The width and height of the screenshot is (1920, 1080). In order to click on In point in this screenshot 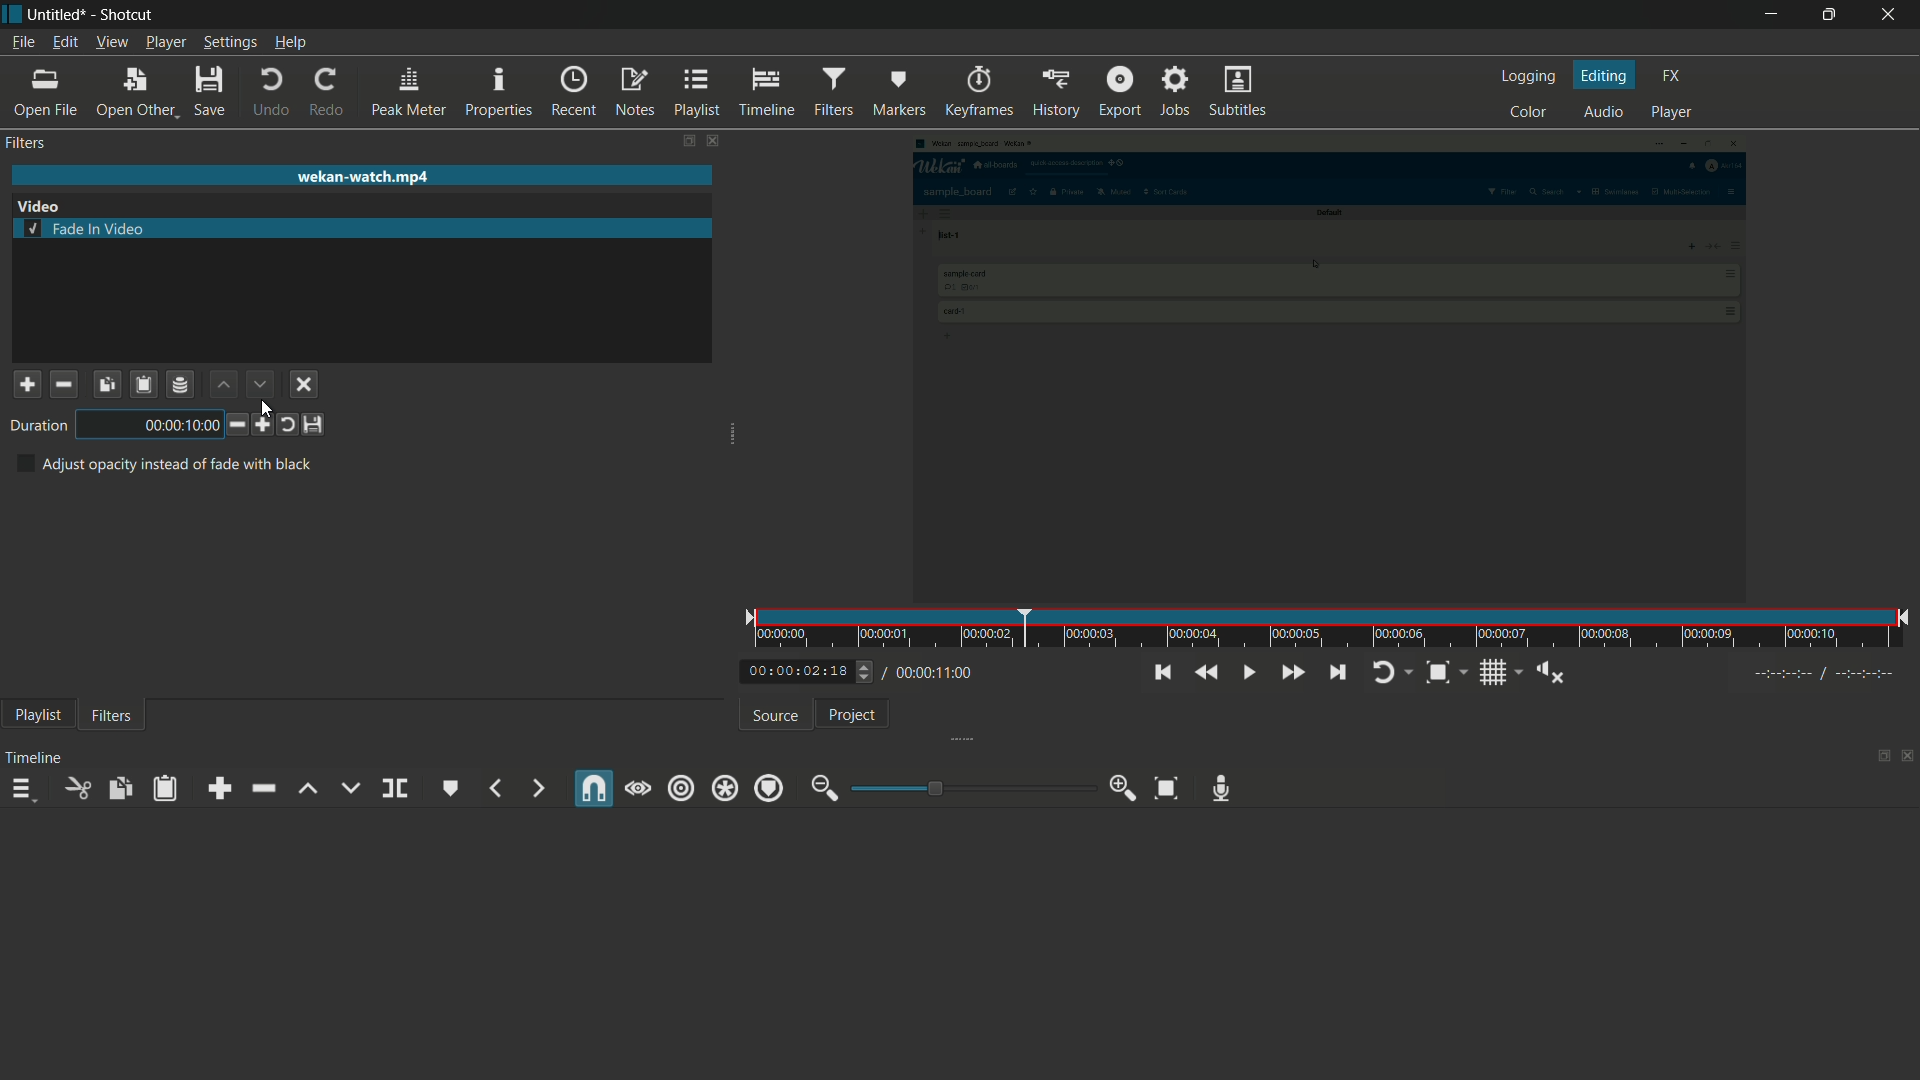, I will do `click(1827, 675)`.